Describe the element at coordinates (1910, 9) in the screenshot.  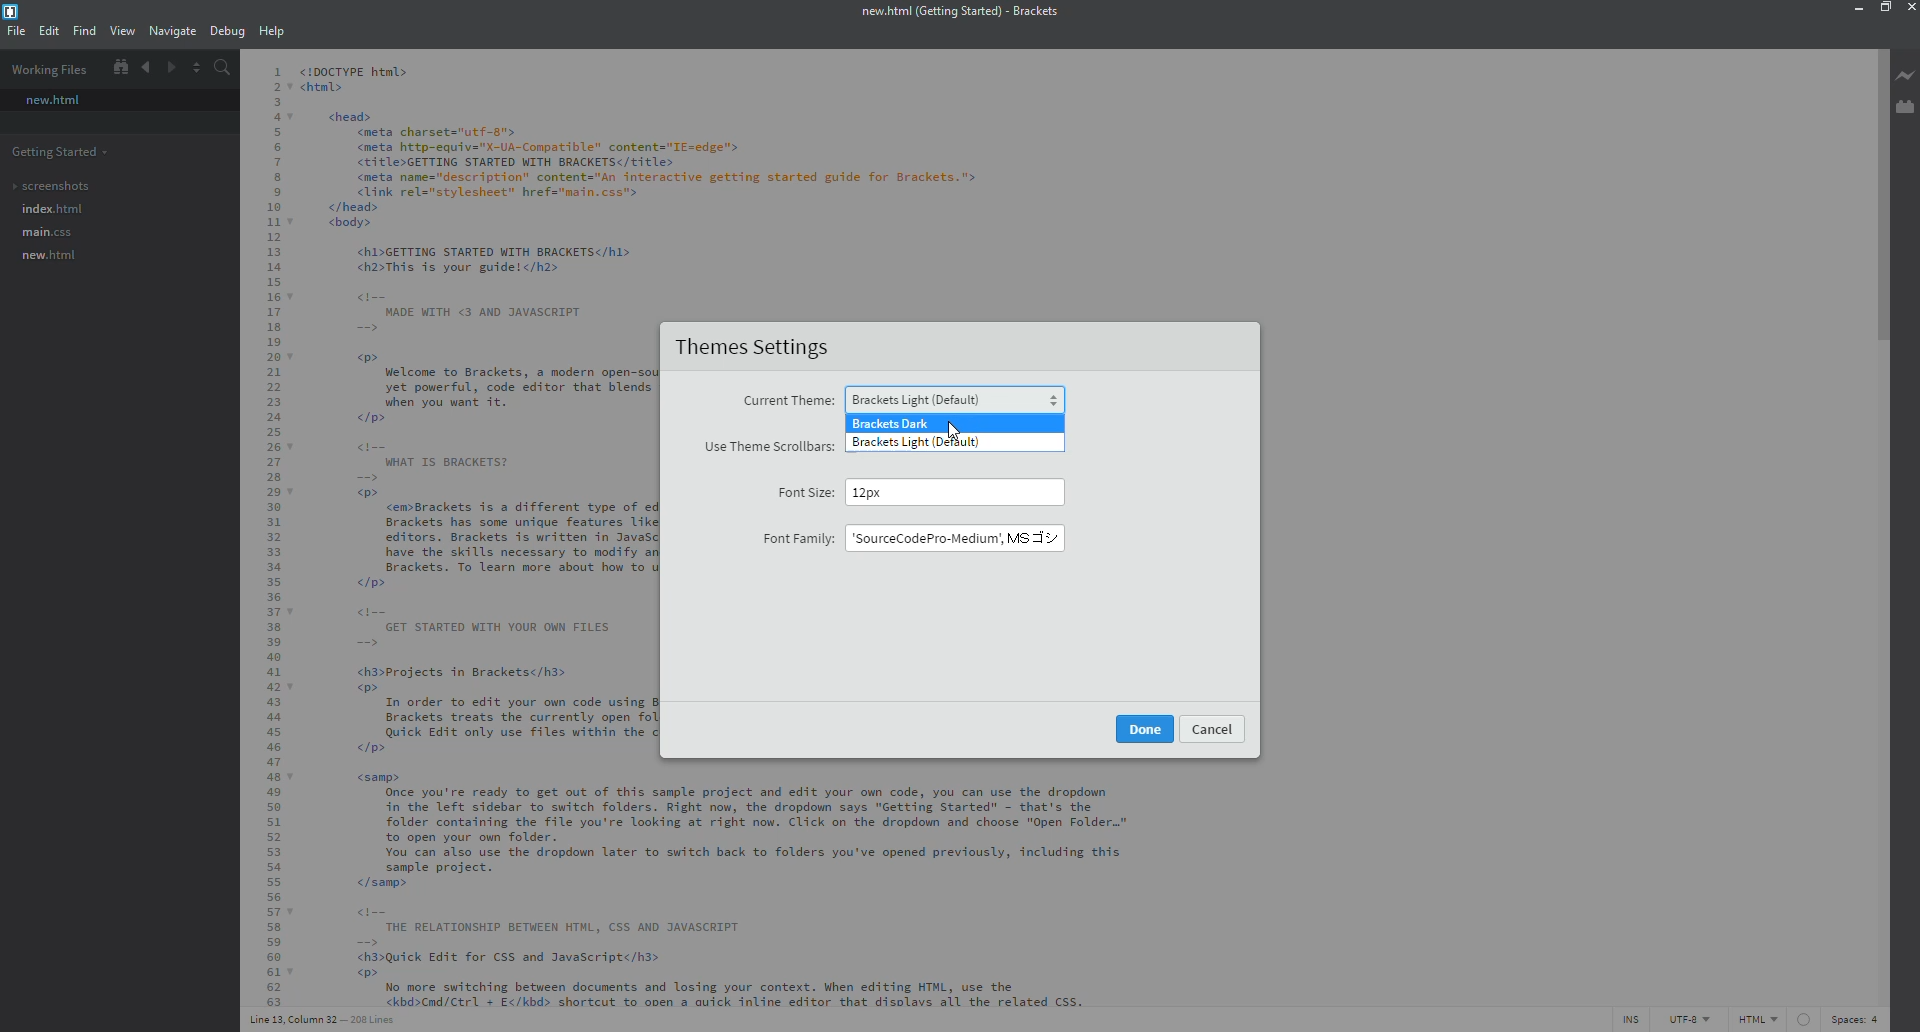
I see `close` at that location.